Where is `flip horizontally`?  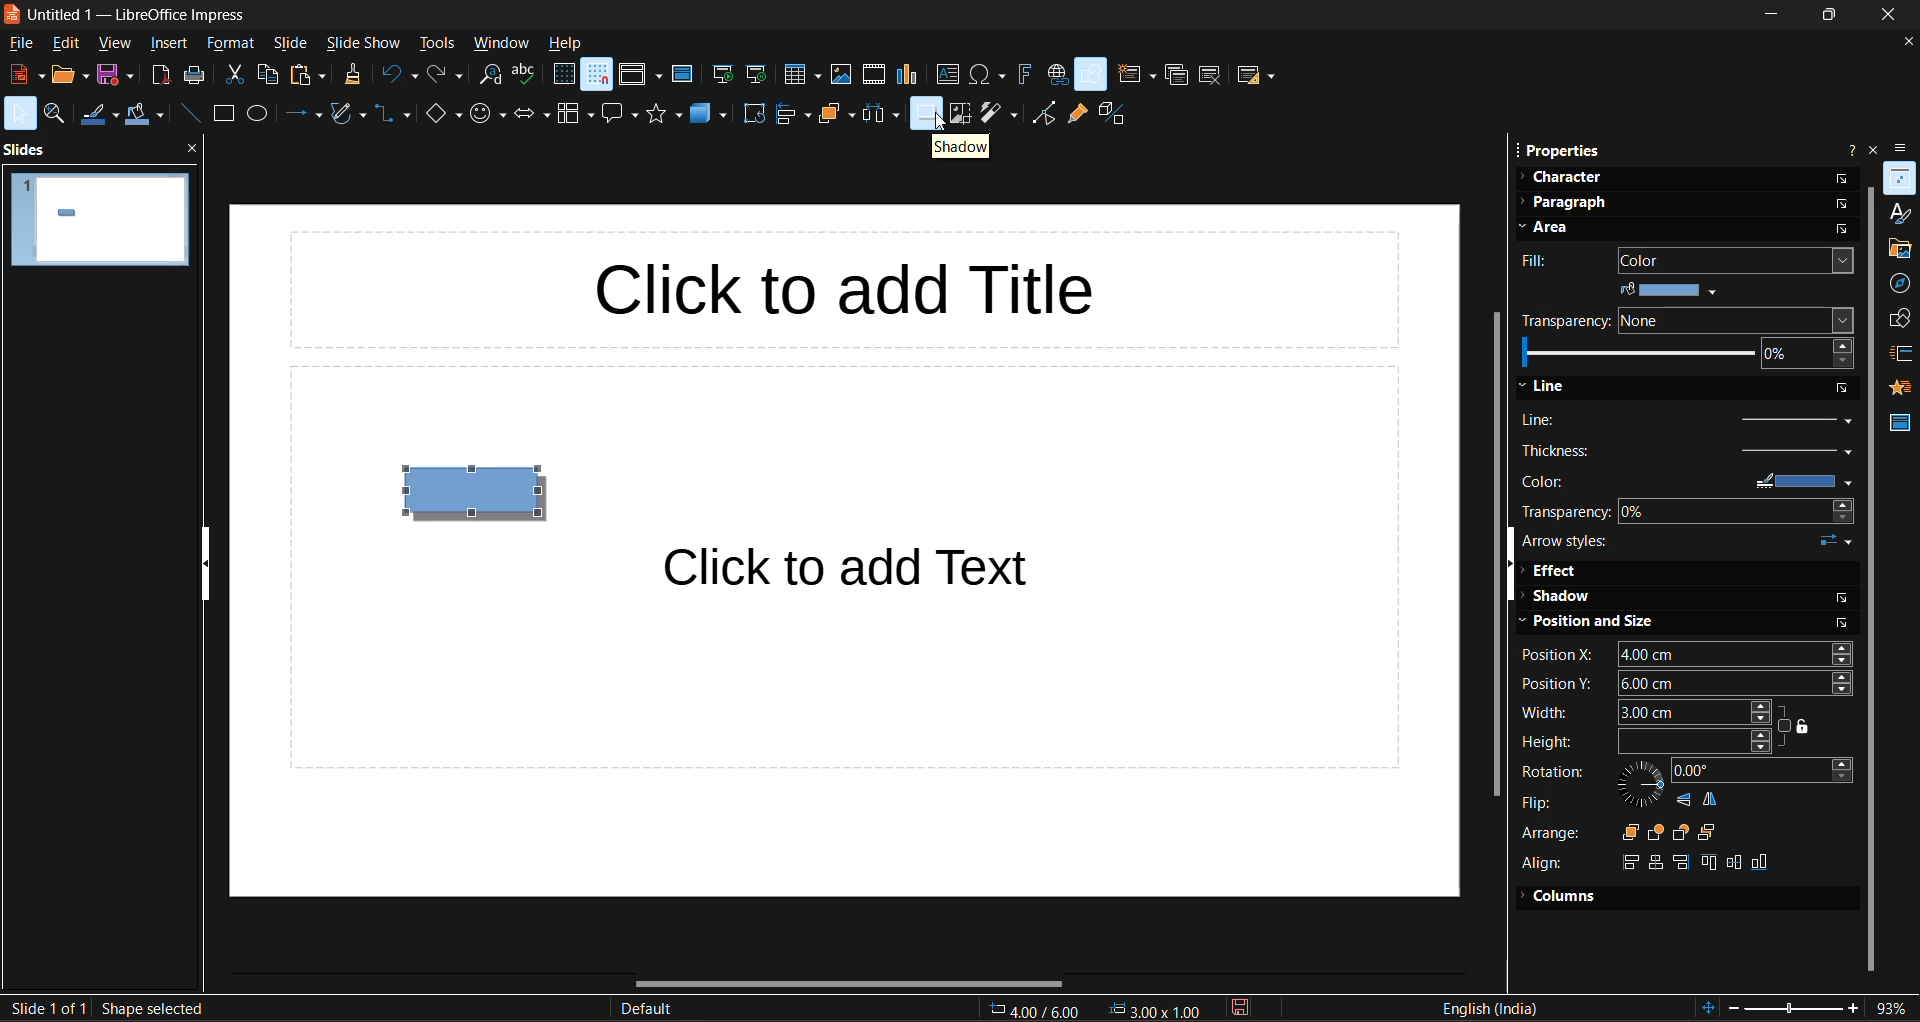 flip horizontally is located at coordinates (1713, 801).